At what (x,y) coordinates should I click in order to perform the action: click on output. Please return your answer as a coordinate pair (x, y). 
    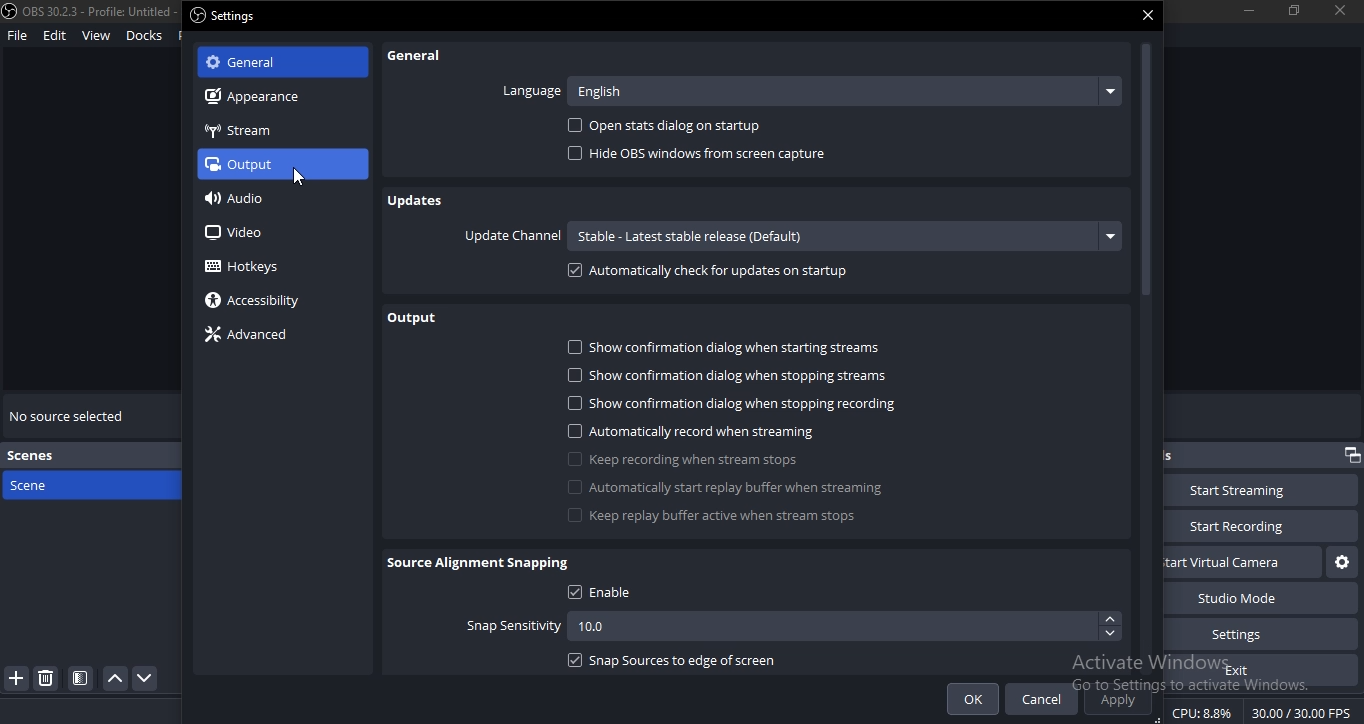
    Looking at the image, I should click on (415, 319).